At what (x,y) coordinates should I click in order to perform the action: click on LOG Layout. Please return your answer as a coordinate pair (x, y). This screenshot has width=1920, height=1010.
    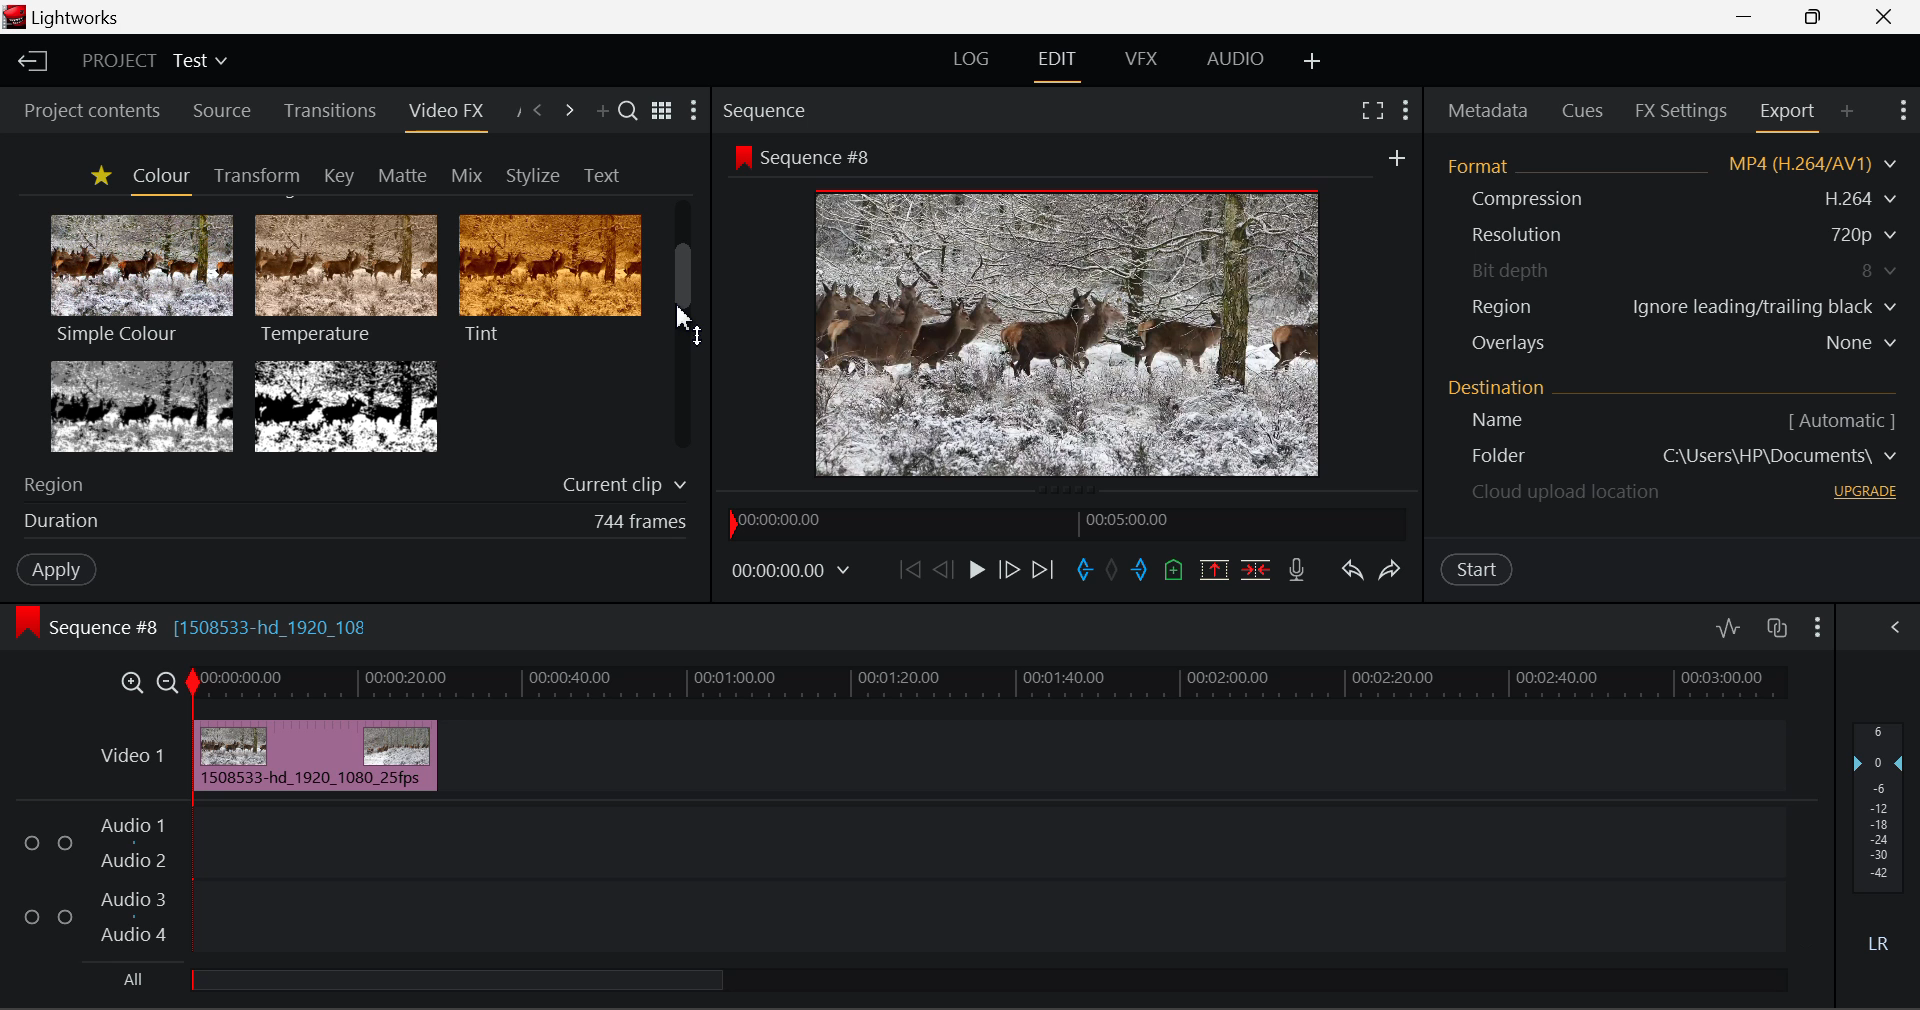
    Looking at the image, I should click on (974, 58).